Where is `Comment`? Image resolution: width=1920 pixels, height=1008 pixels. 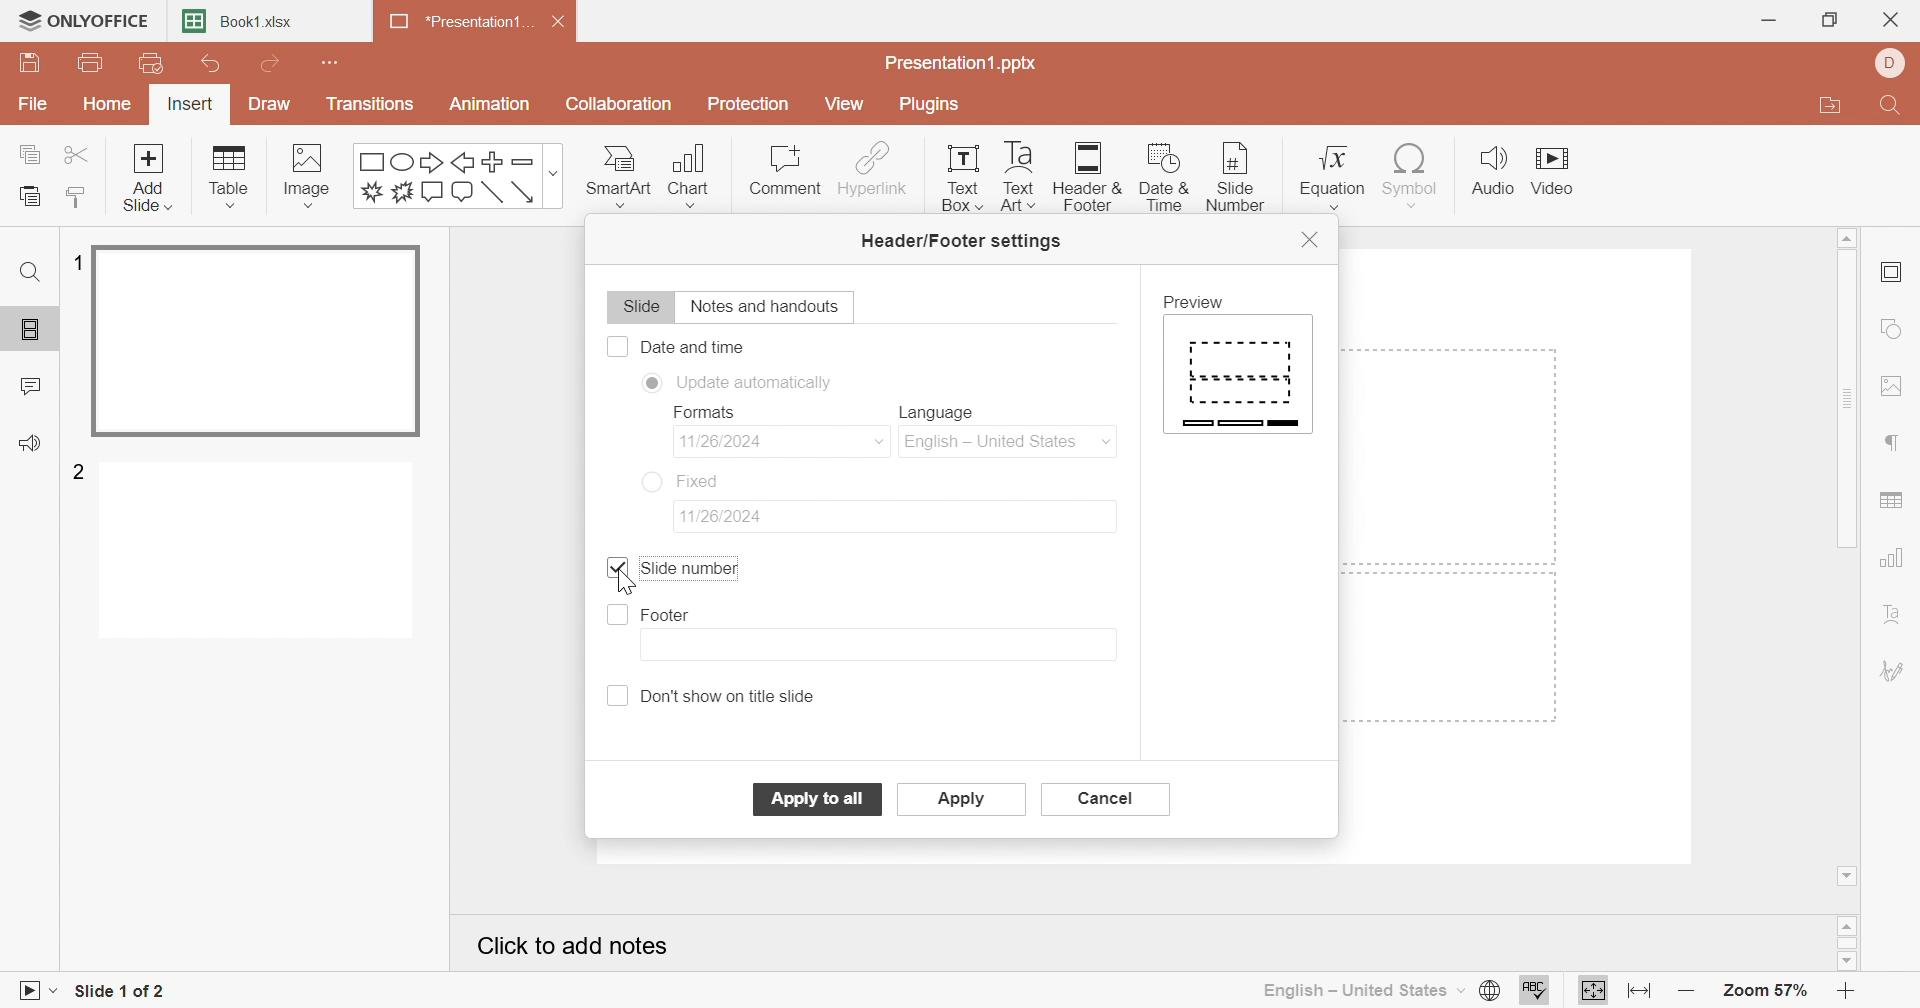 Comment is located at coordinates (783, 171).